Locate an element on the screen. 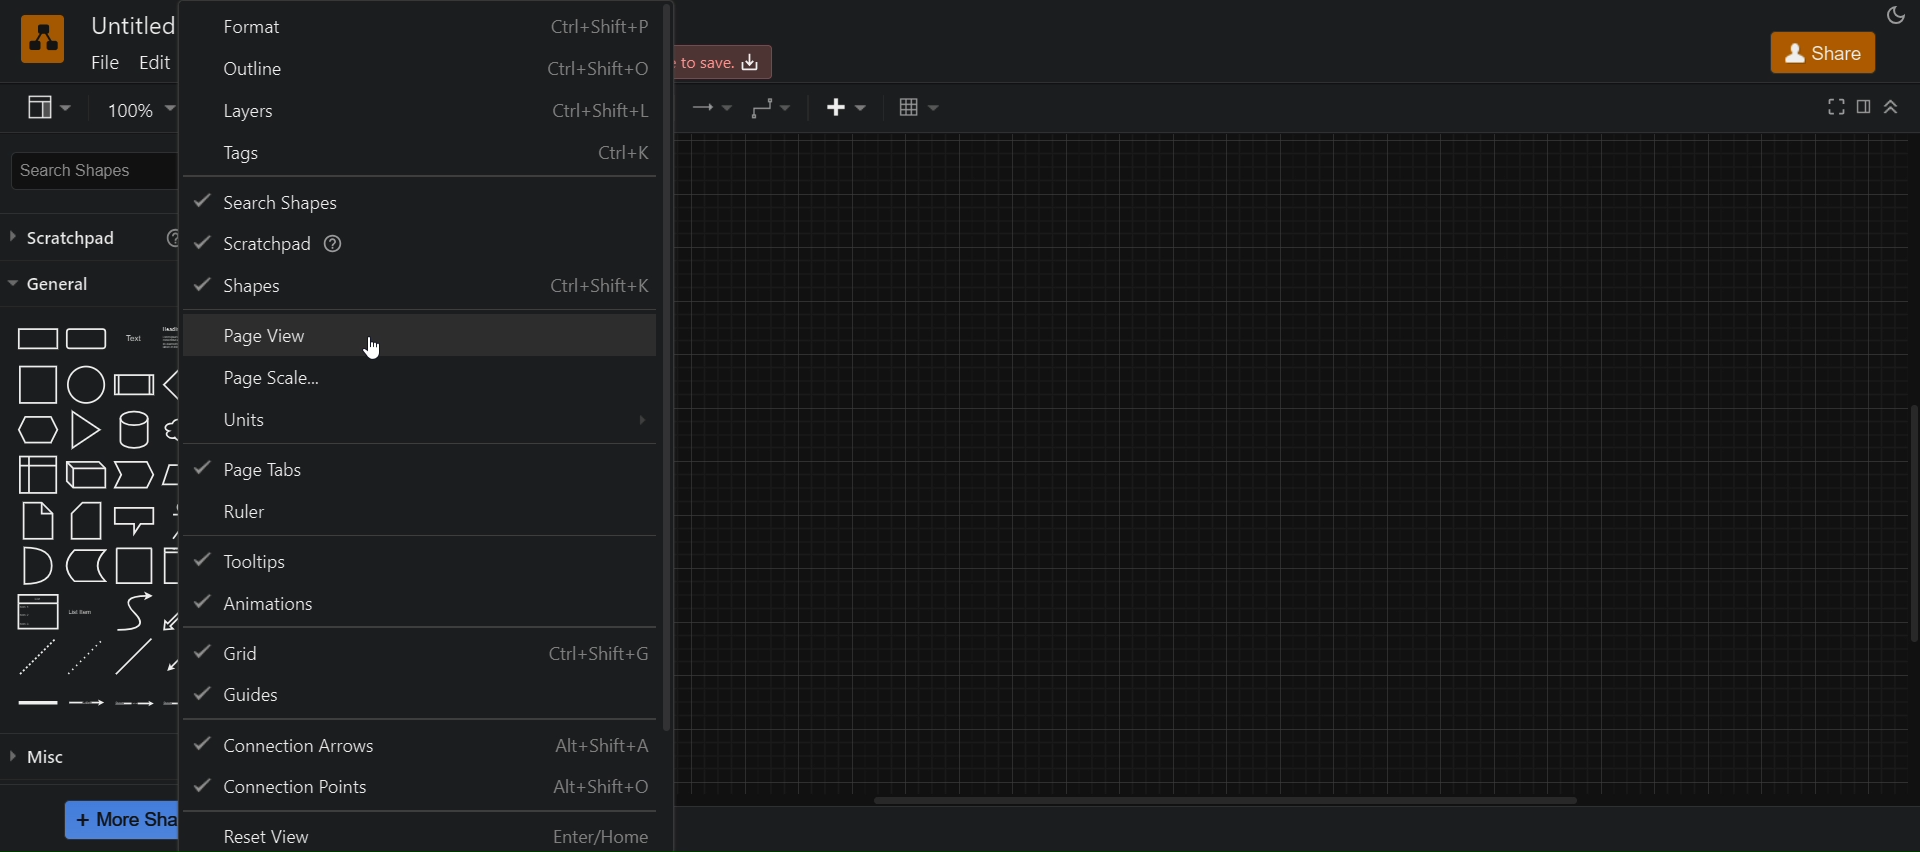 The width and height of the screenshot is (1920, 852). edit is located at coordinates (154, 62).